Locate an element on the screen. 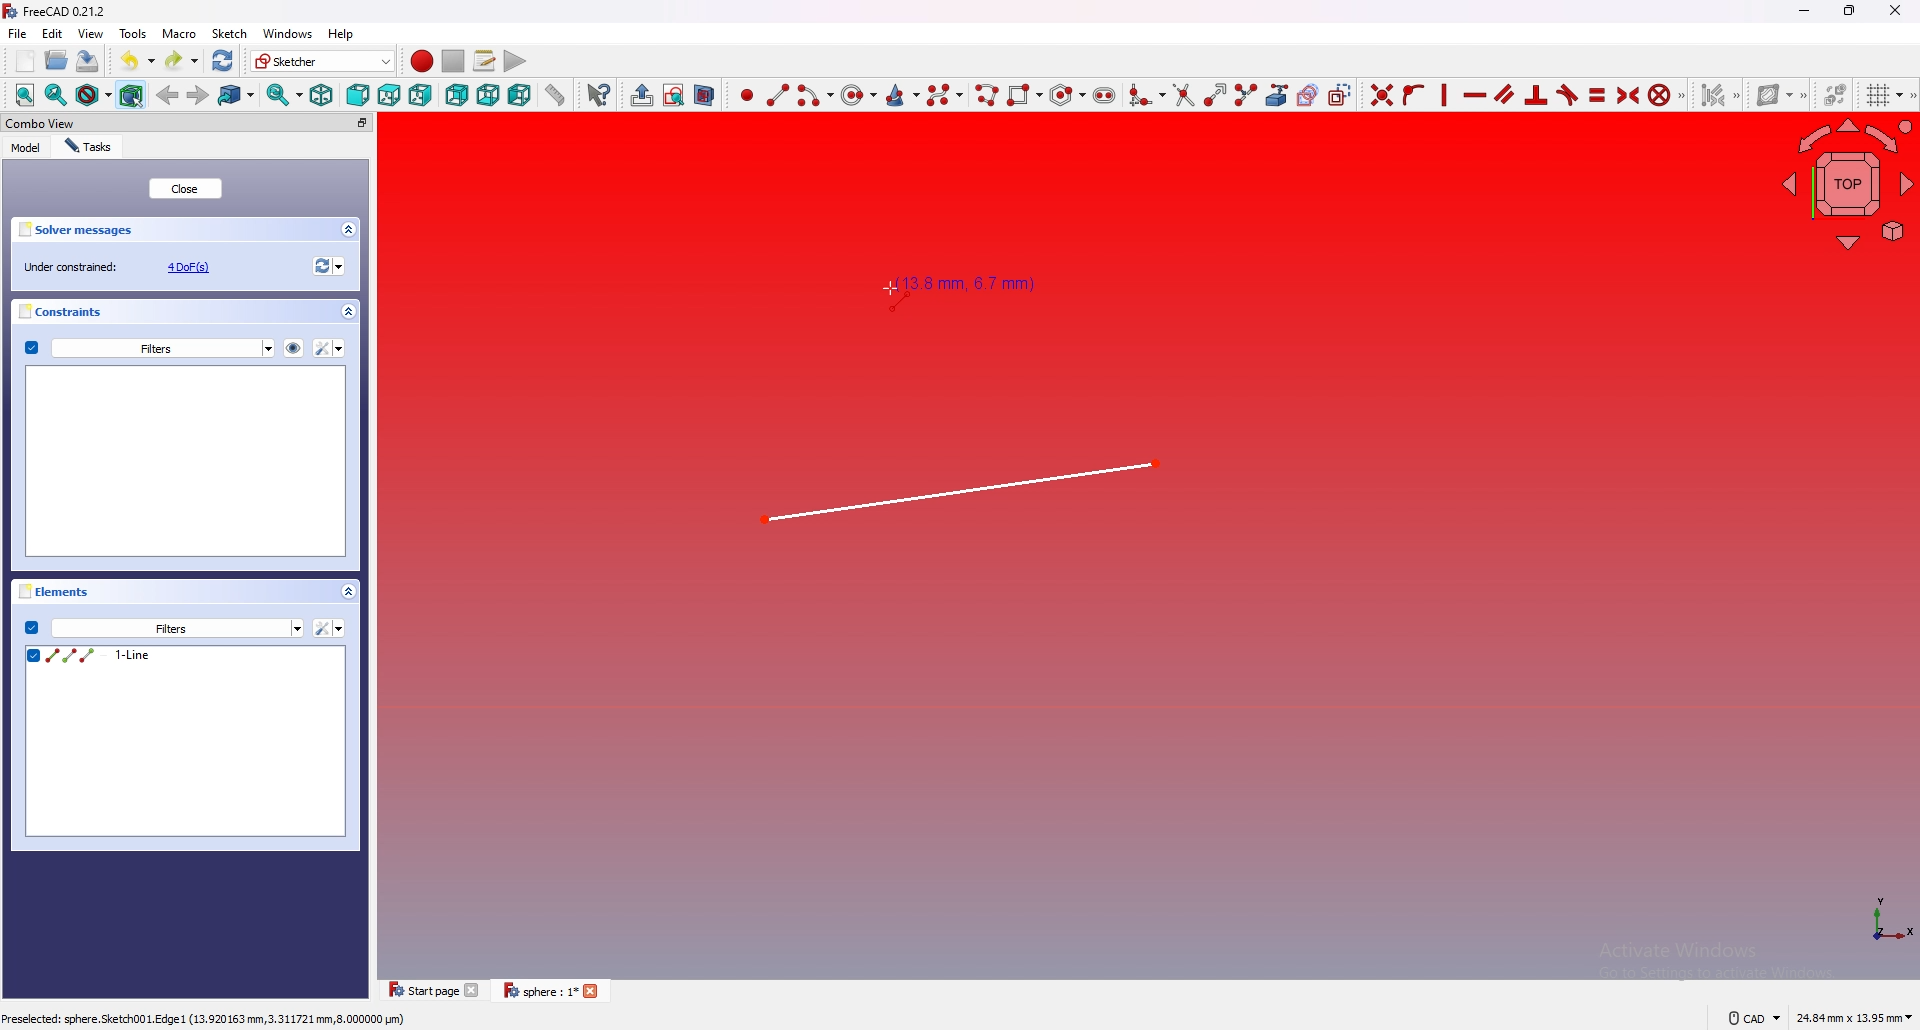 Image resolution: width=1920 pixels, height=1030 pixels. Redo is located at coordinates (180, 59).